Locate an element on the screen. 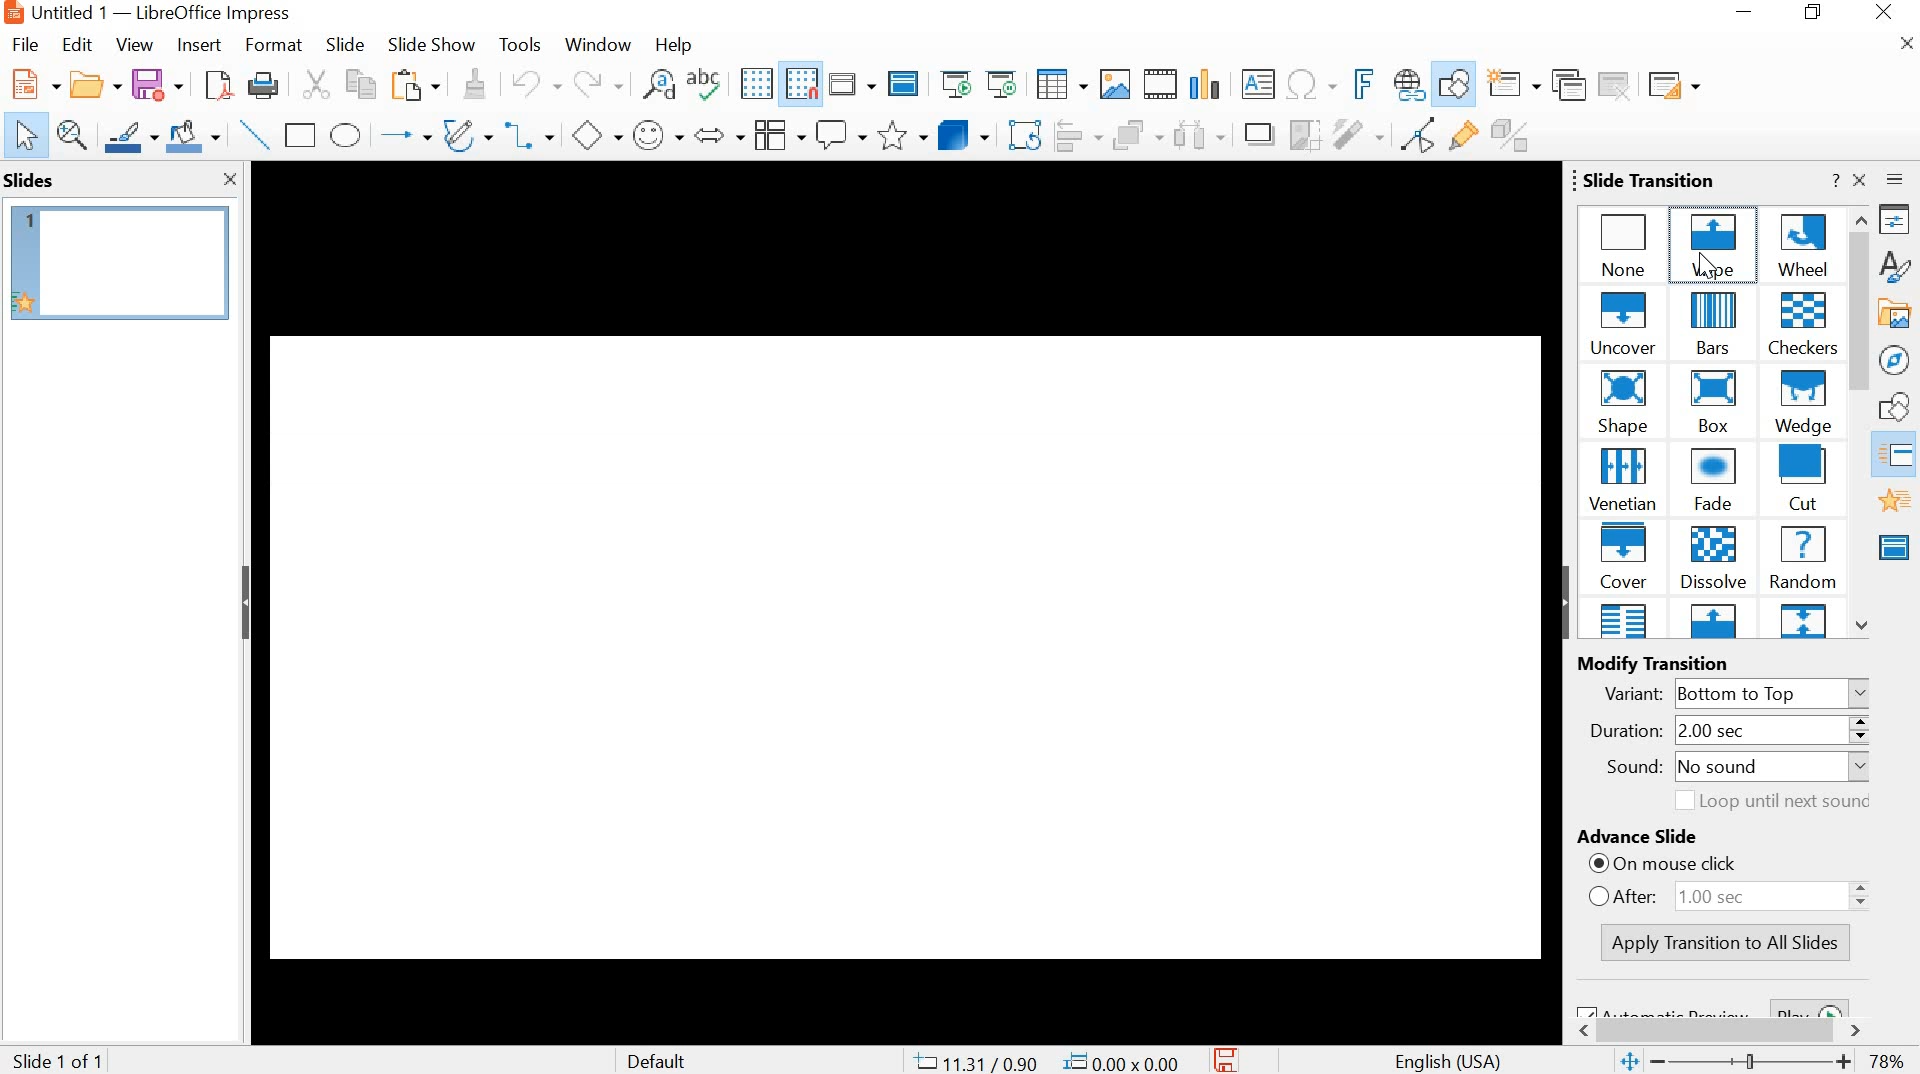 This screenshot has width=1920, height=1074. OPEN is located at coordinates (91, 84).